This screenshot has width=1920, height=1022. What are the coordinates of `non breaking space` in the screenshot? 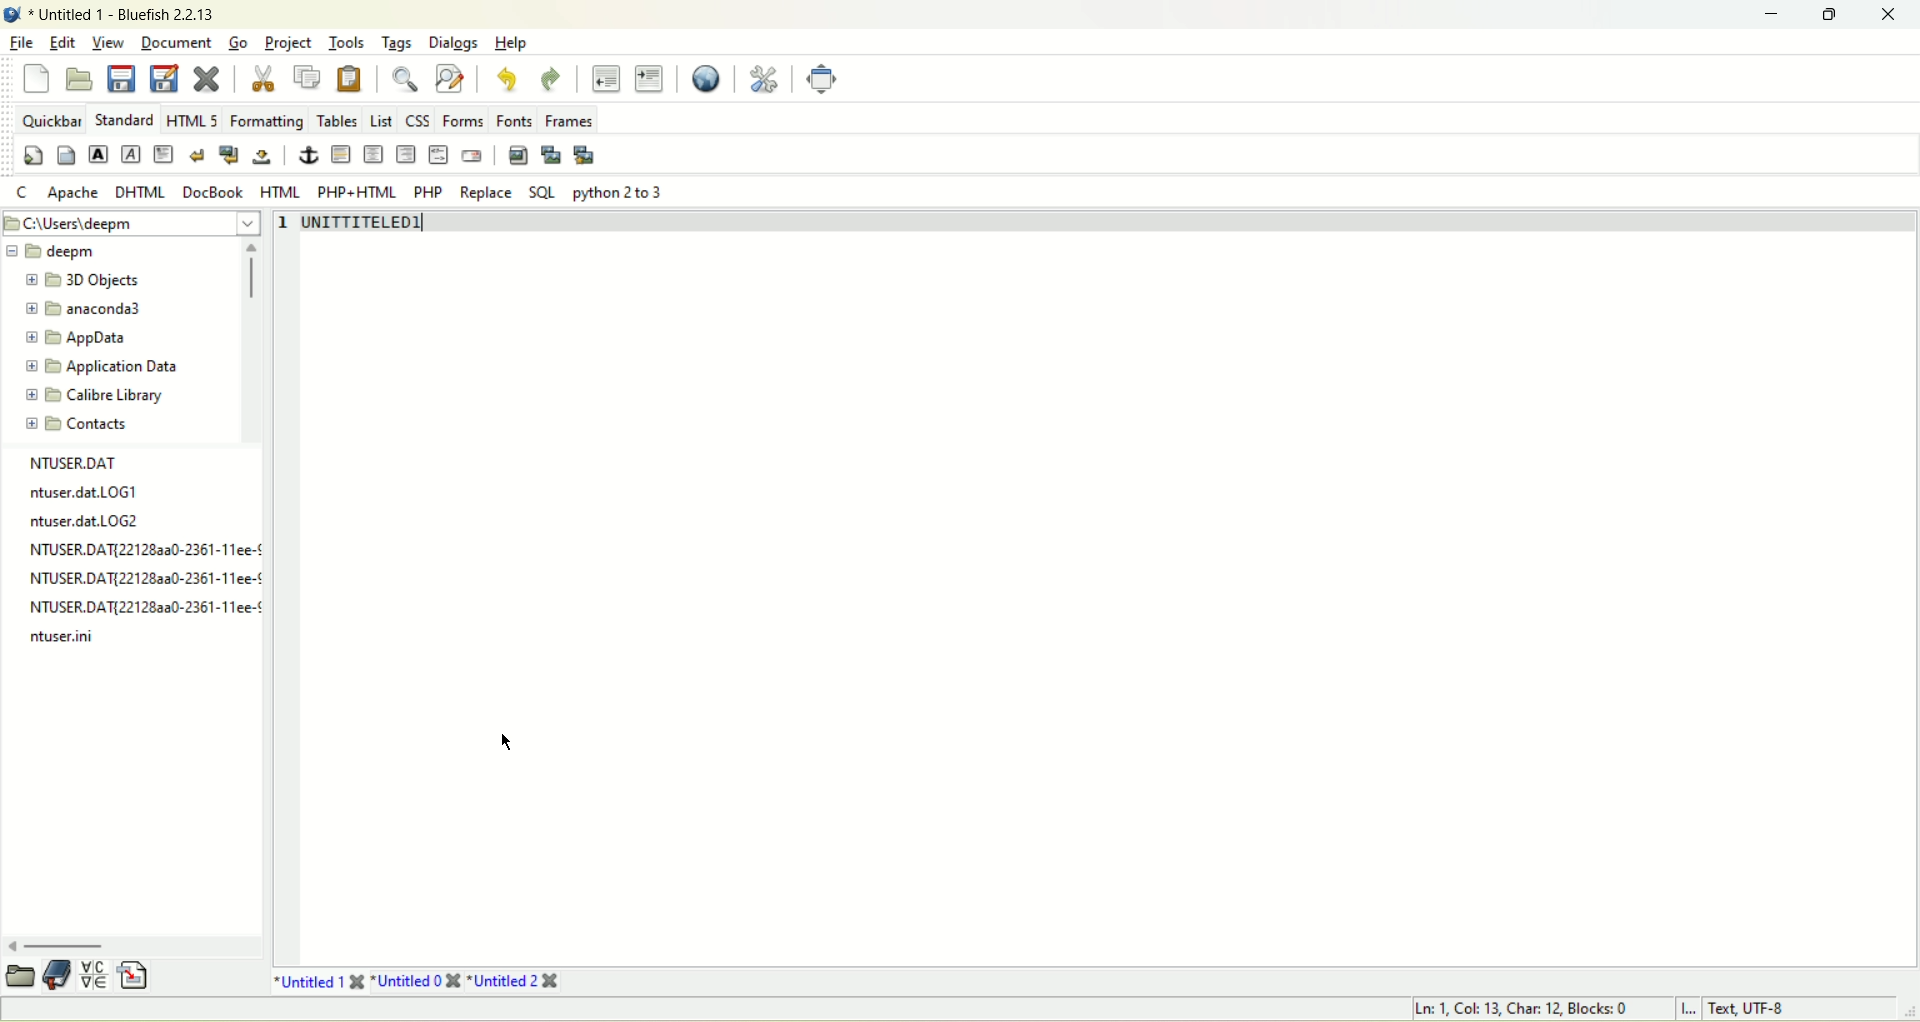 It's located at (269, 155).